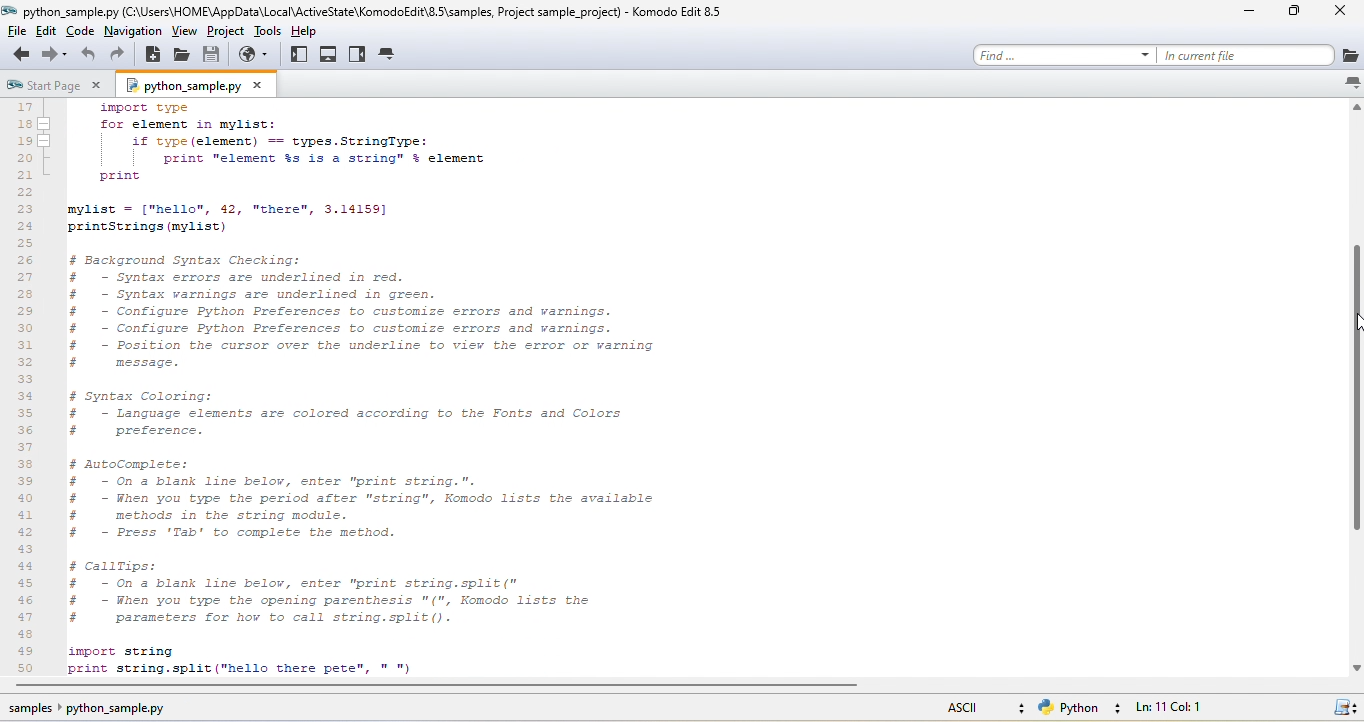 This screenshot has height=722, width=1364. I want to click on file path, so click(372, 10).